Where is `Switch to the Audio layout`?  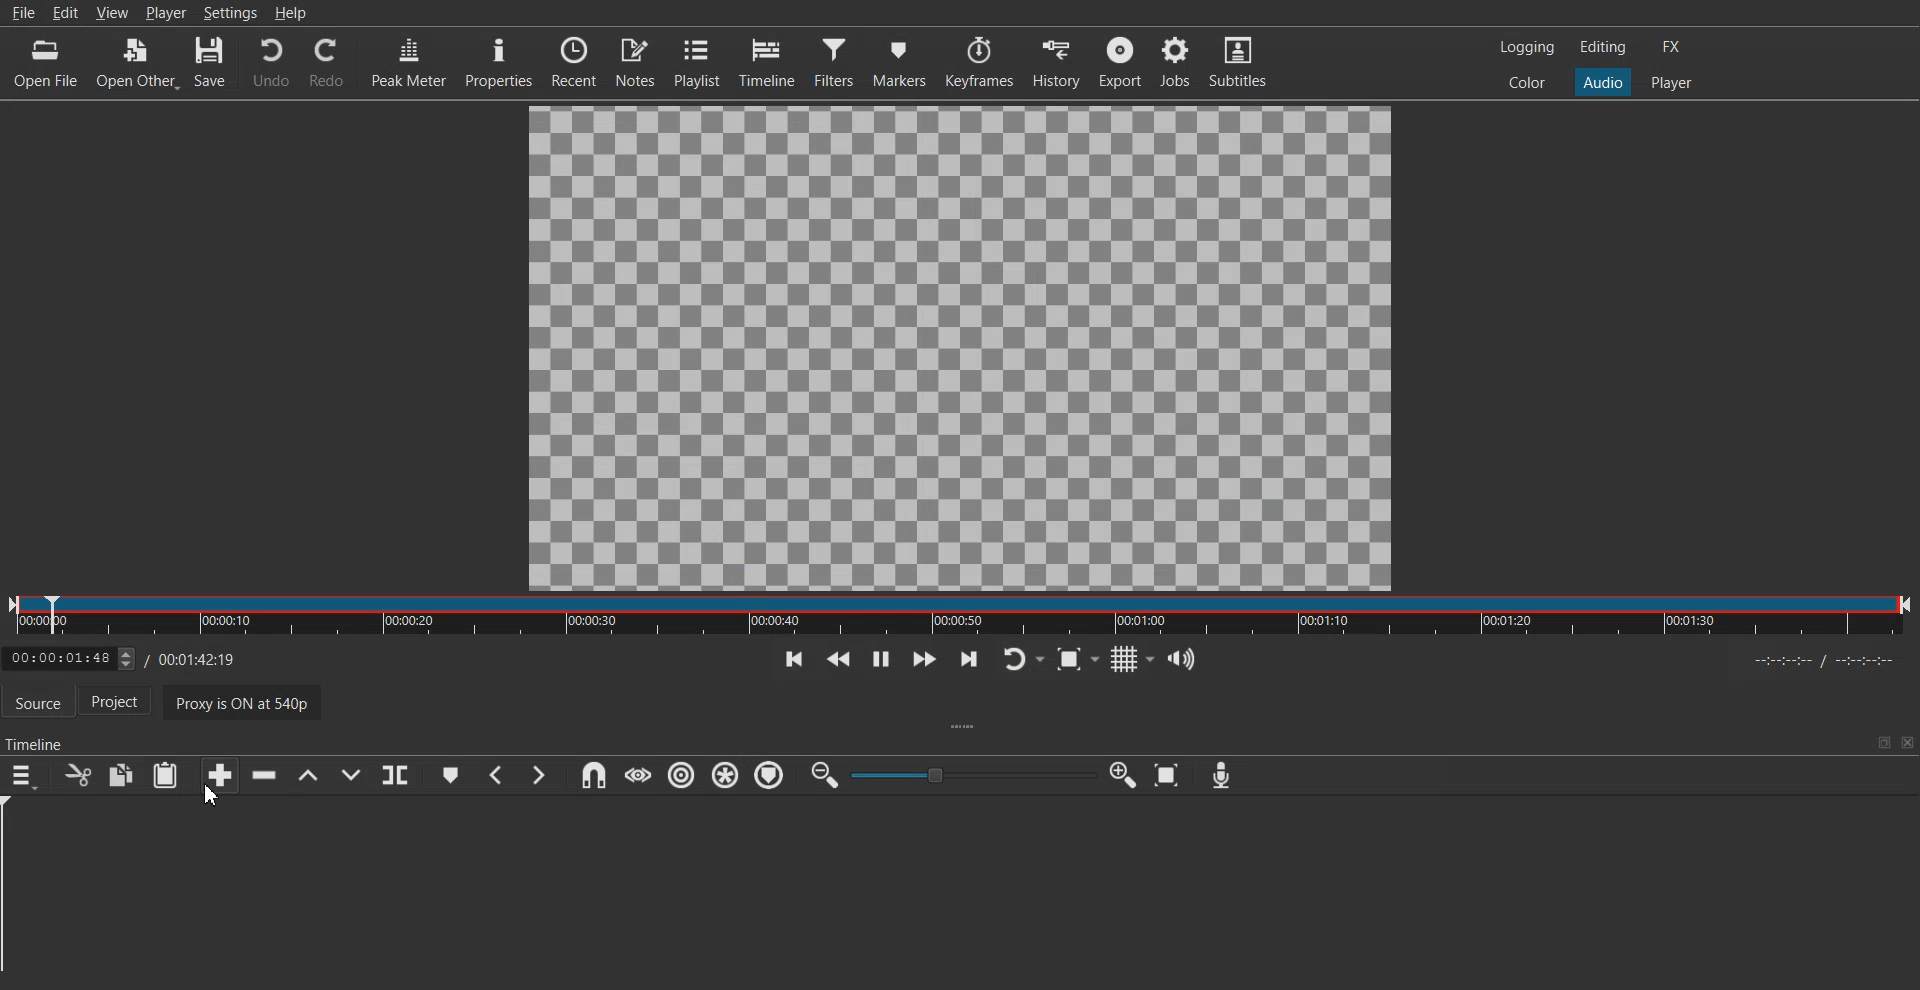 Switch to the Audio layout is located at coordinates (1604, 81).